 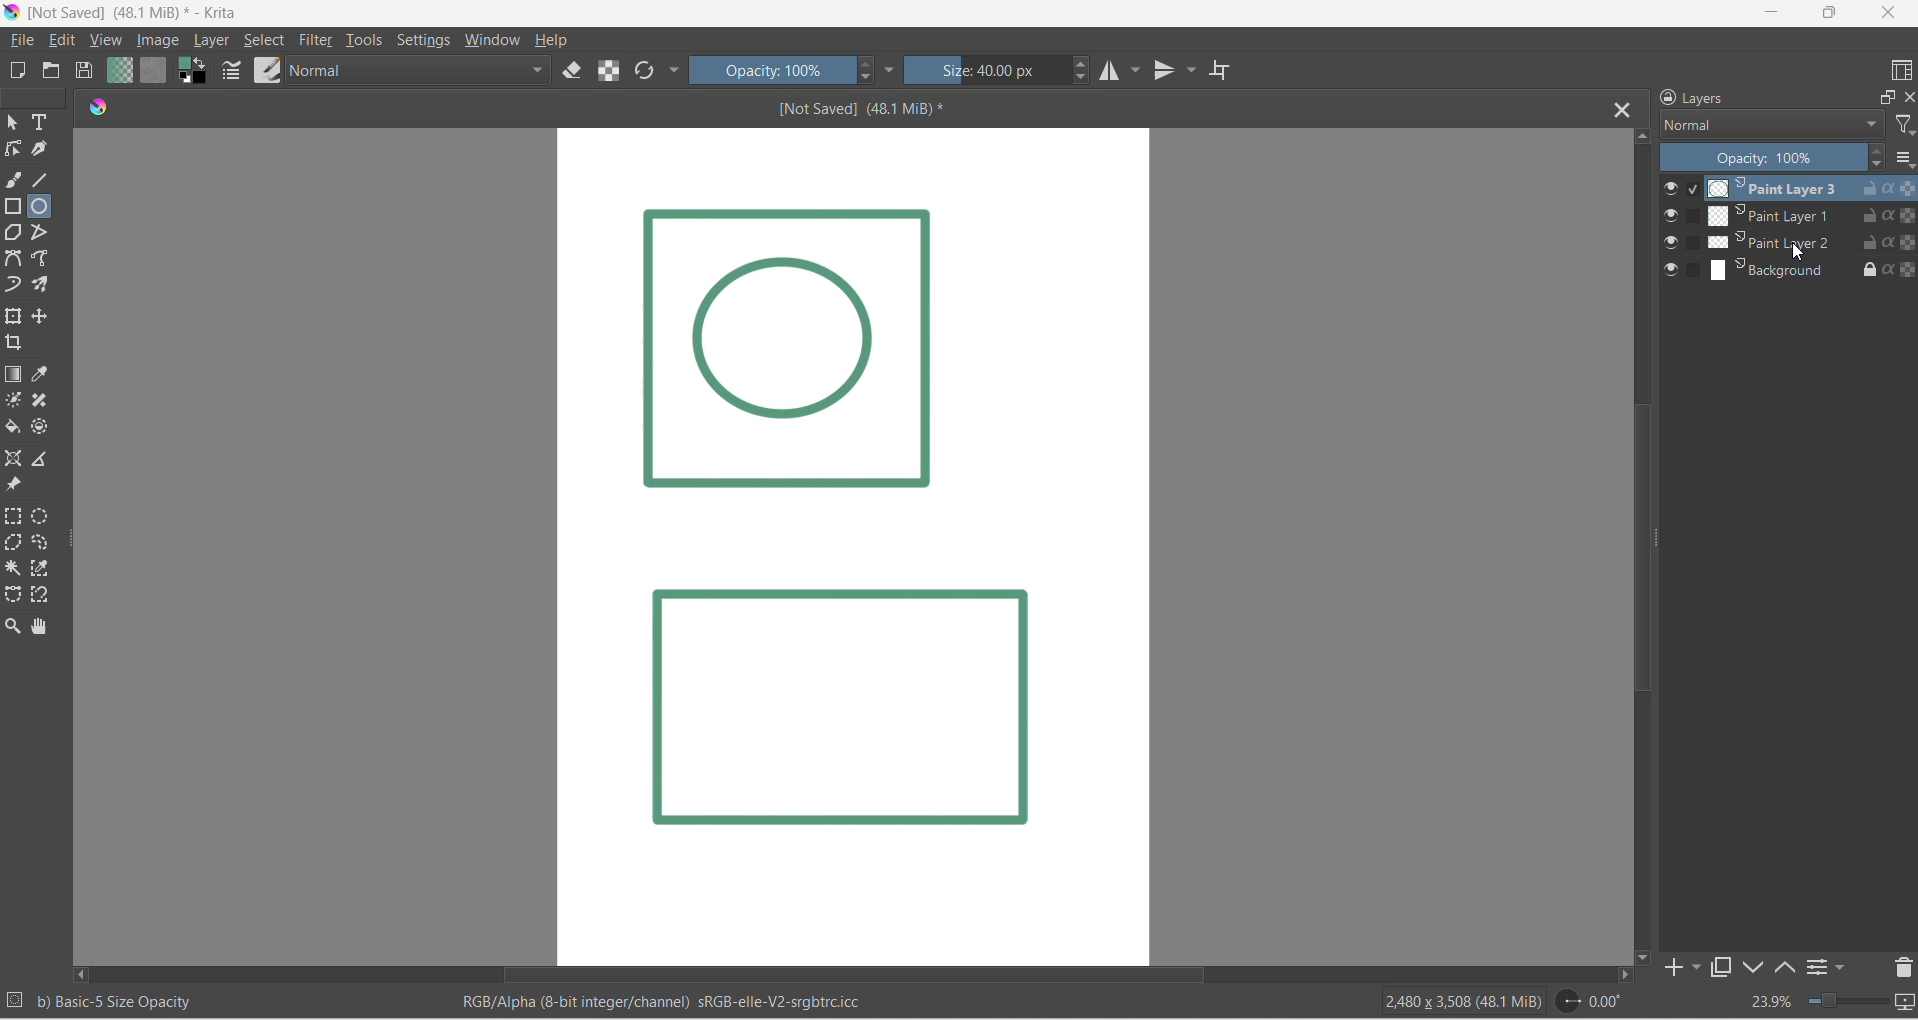 I want to click on new file, so click(x=23, y=70).